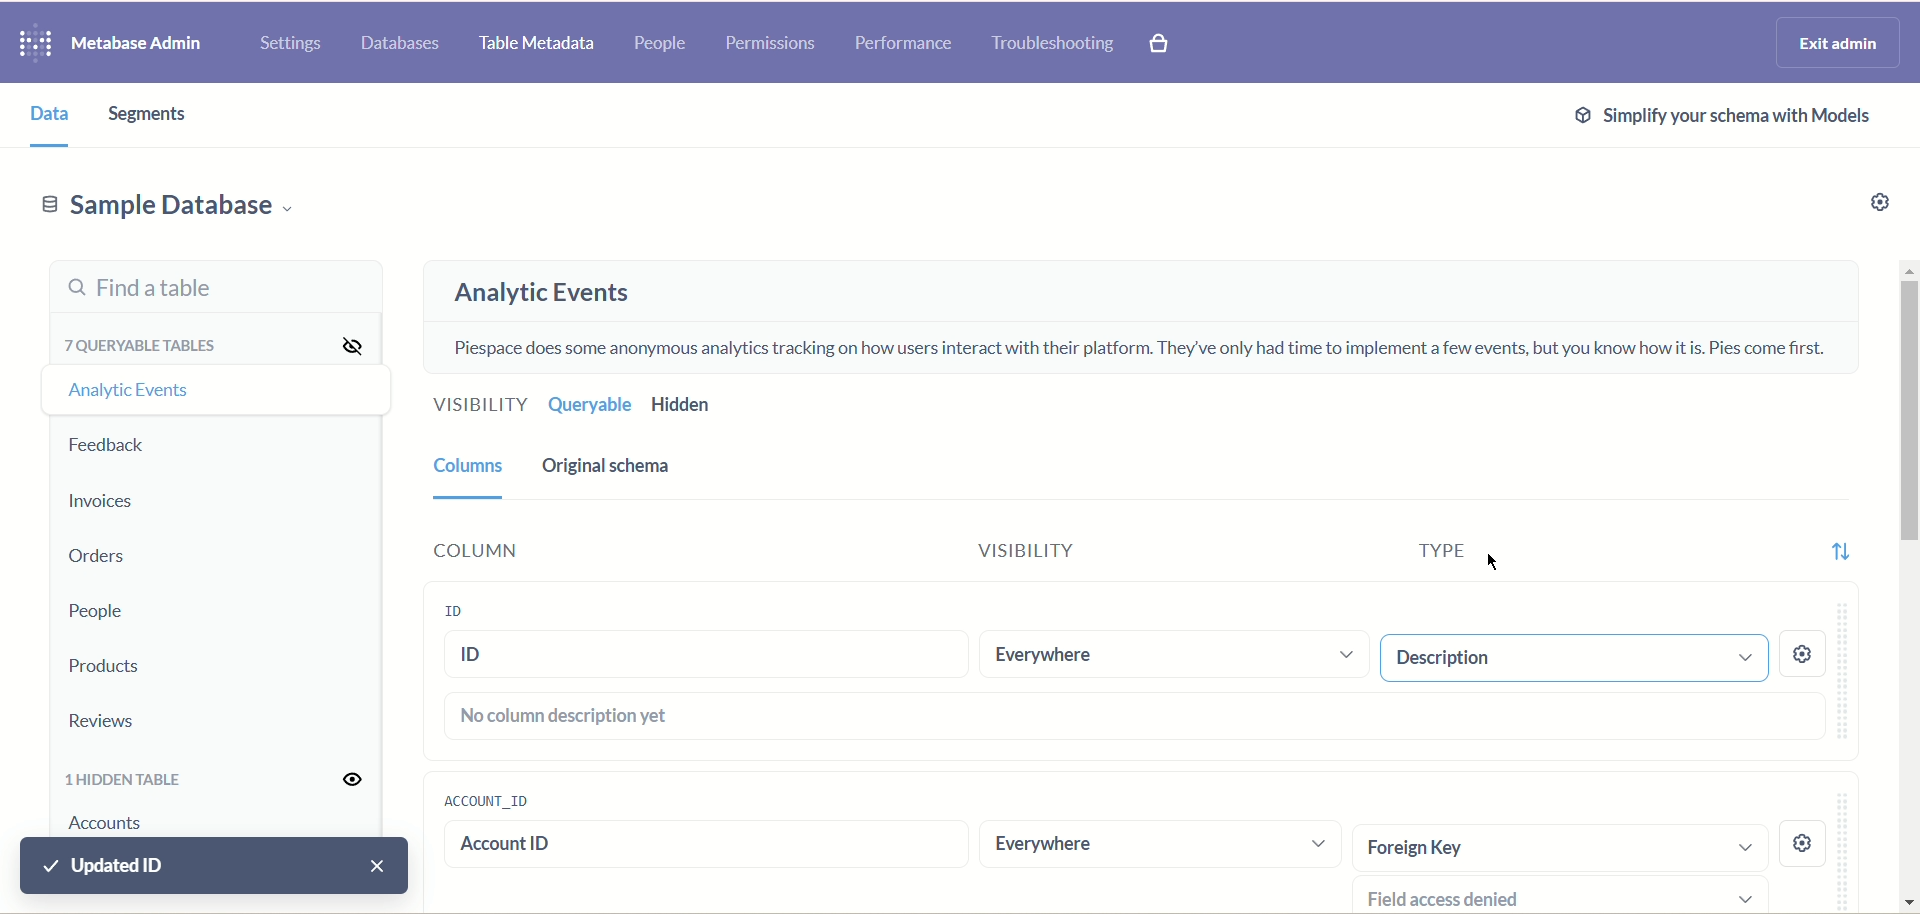  What do you see at coordinates (93, 612) in the screenshot?
I see `people` at bounding box center [93, 612].